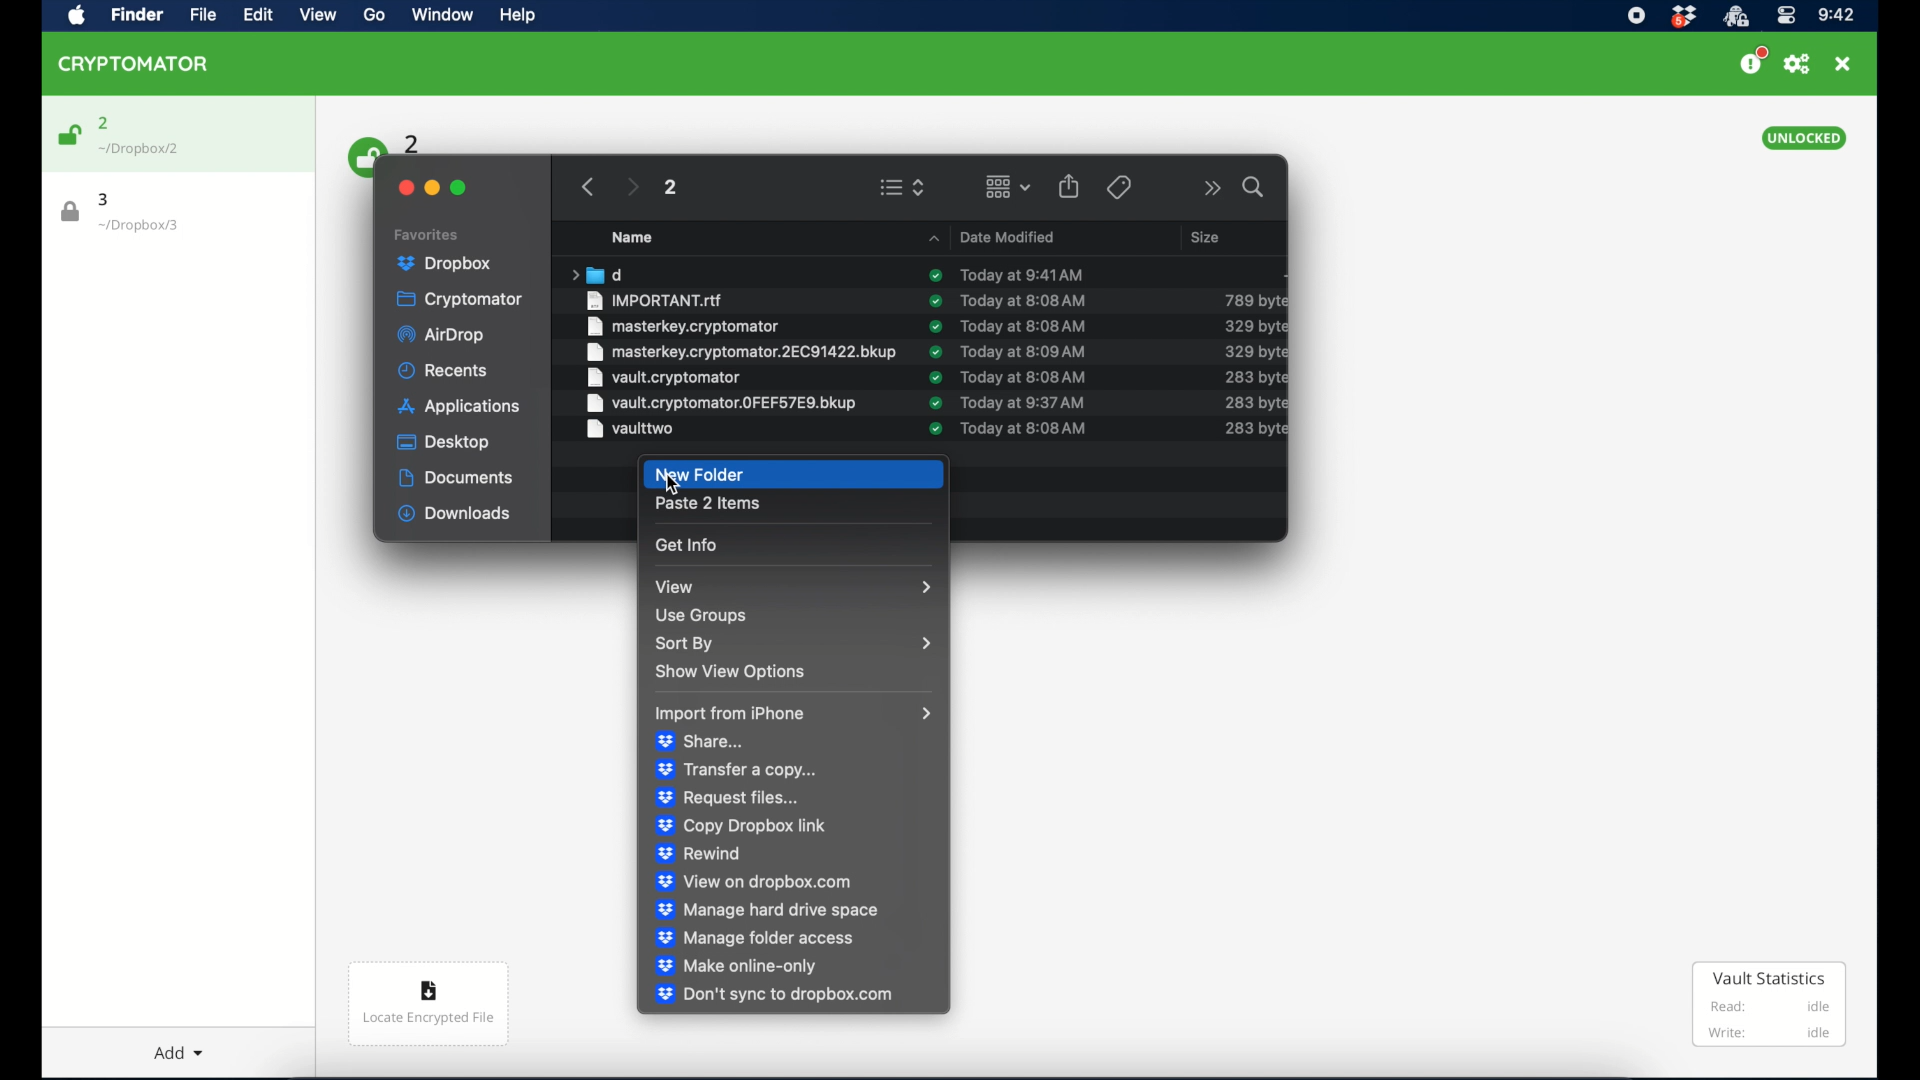 The height and width of the screenshot is (1080, 1920). What do you see at coordinates (1836, 16) in the screenshot?
I see `time` at bounding box center [1836, 16].